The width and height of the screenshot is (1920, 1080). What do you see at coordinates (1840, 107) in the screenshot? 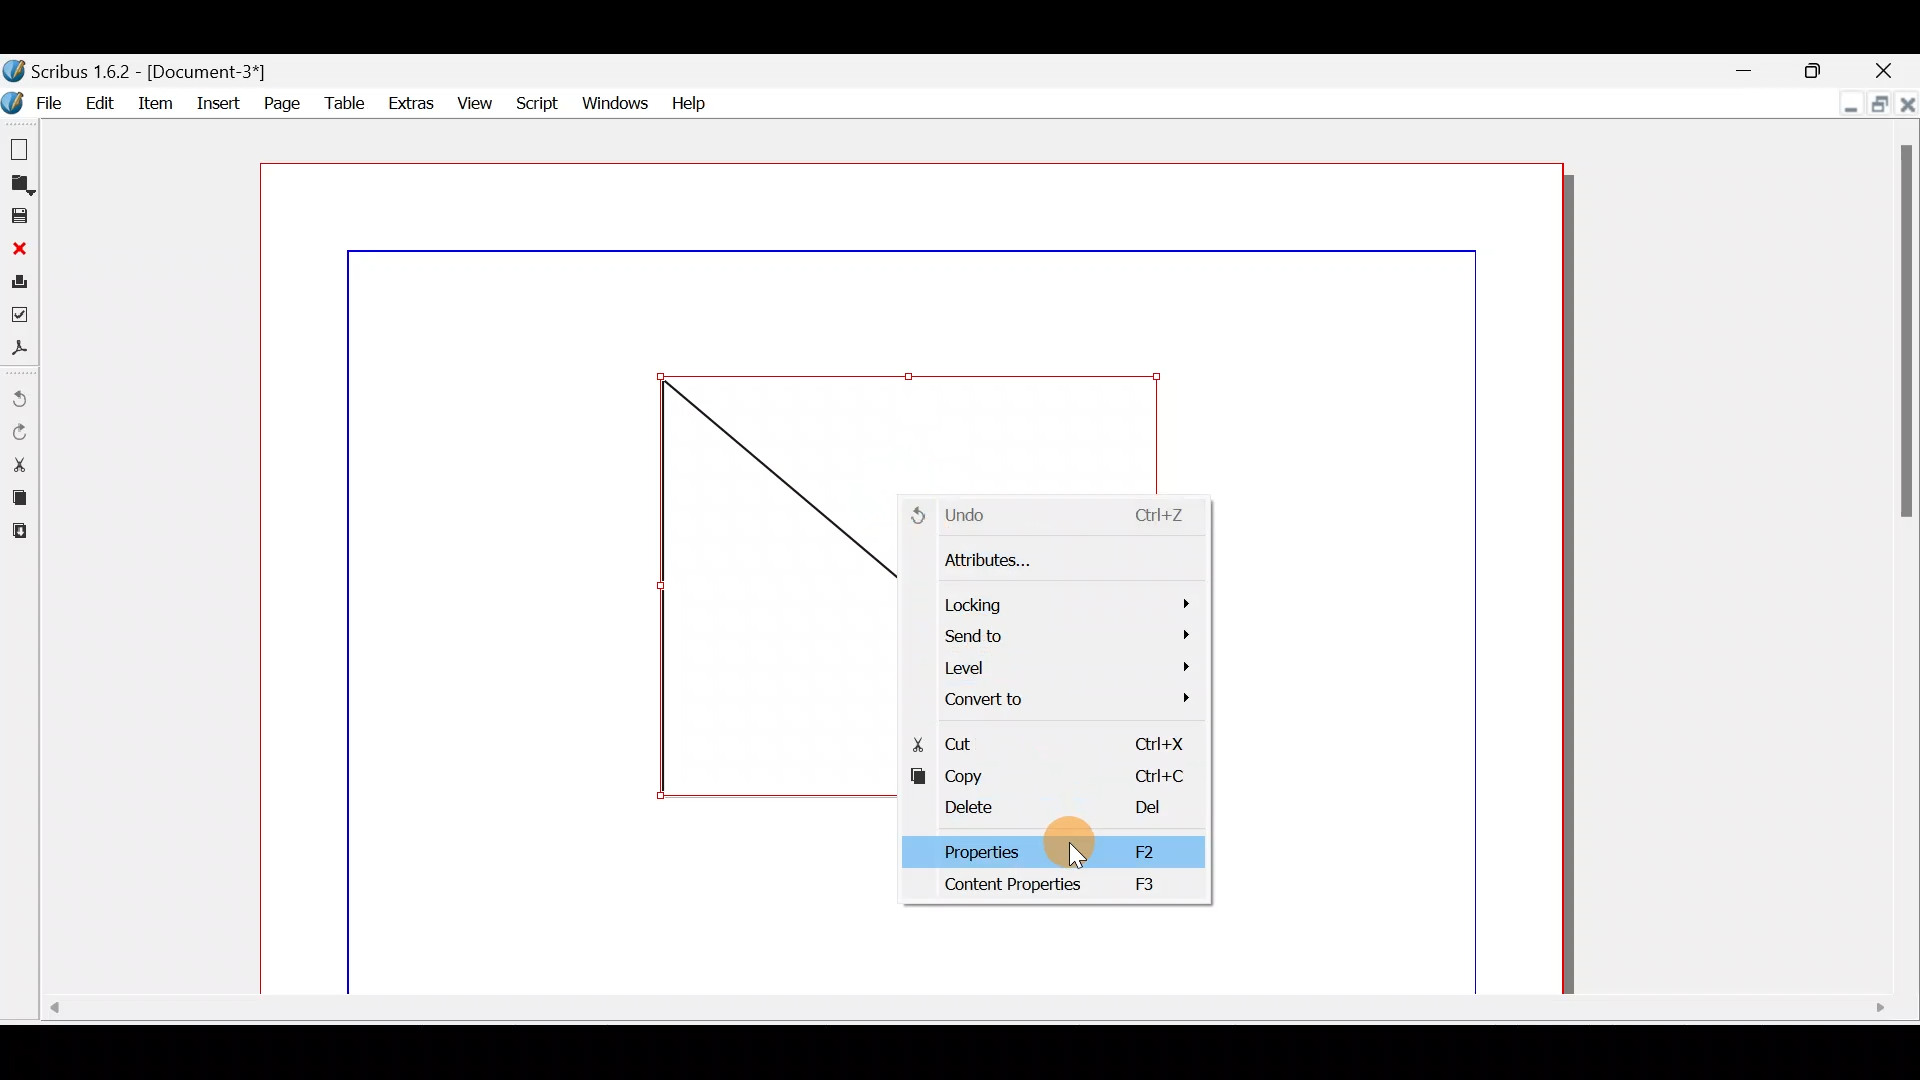
I see `Minimise` at bounding box center [1840, 107].